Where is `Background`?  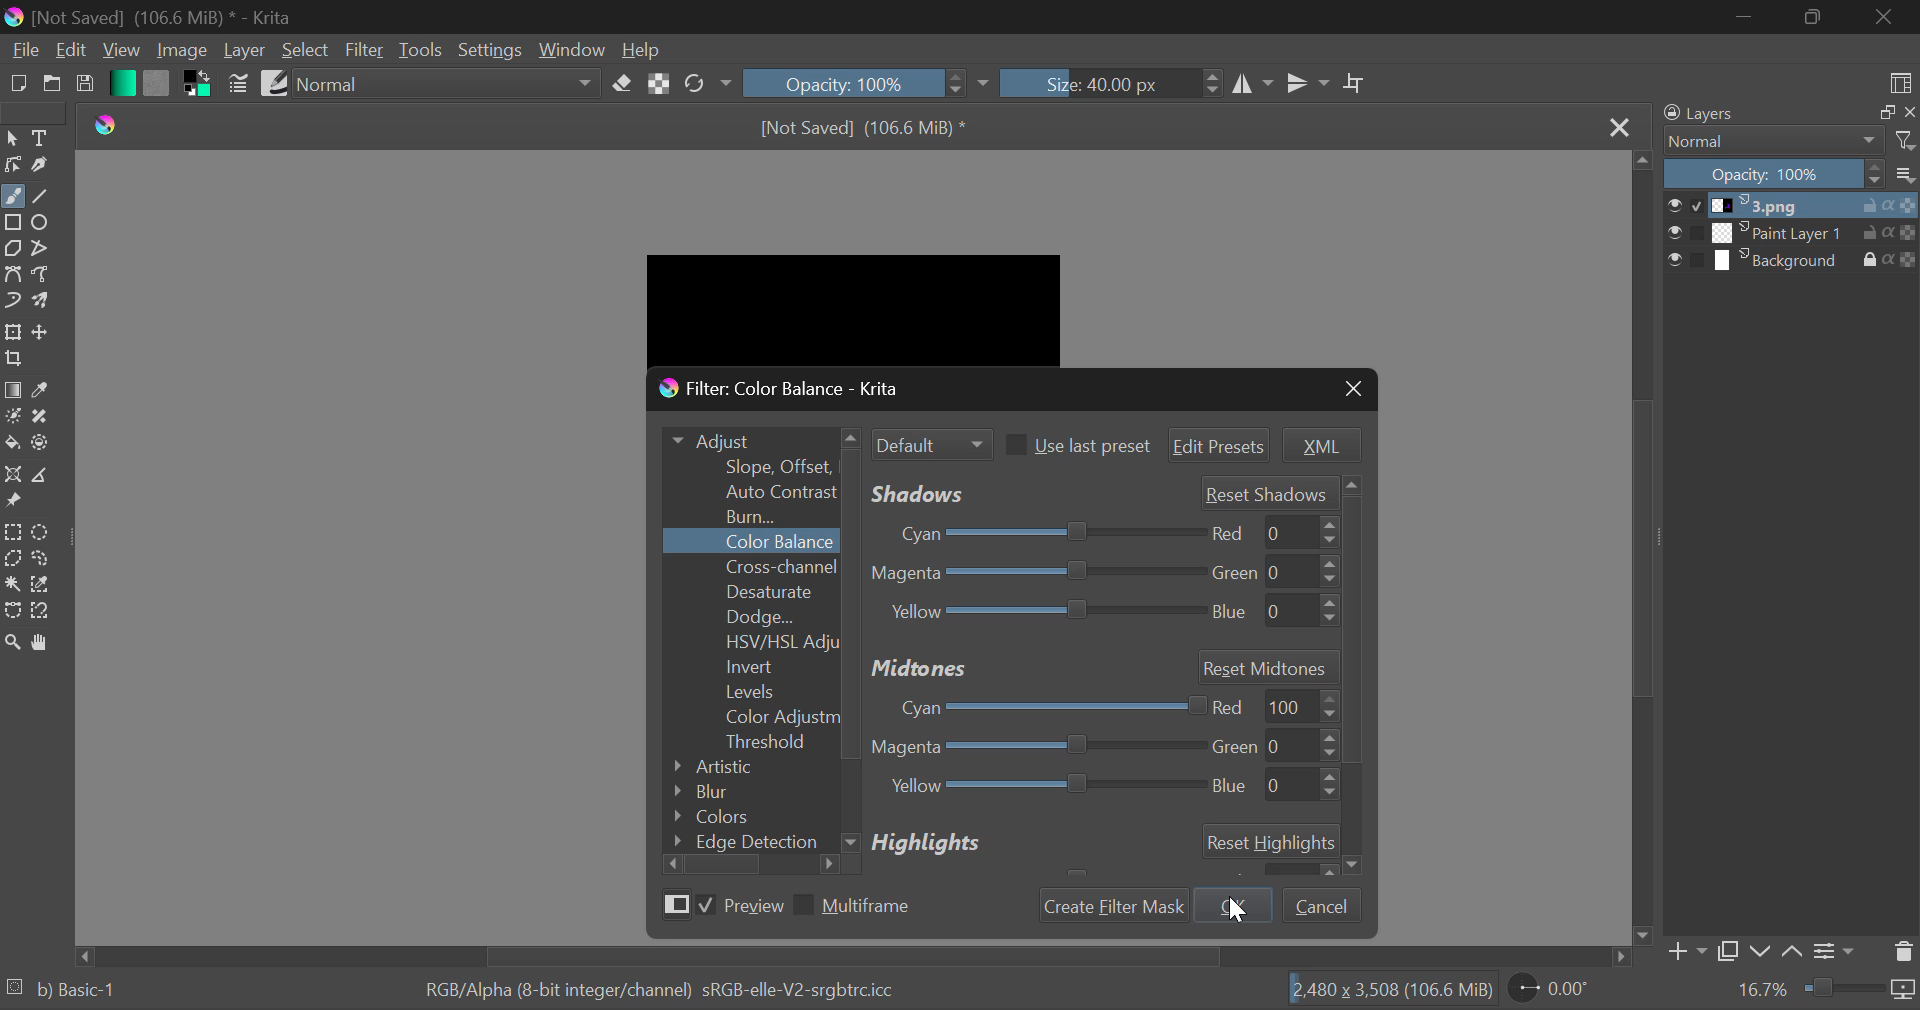
Background is located at coordinates (1792, 263).